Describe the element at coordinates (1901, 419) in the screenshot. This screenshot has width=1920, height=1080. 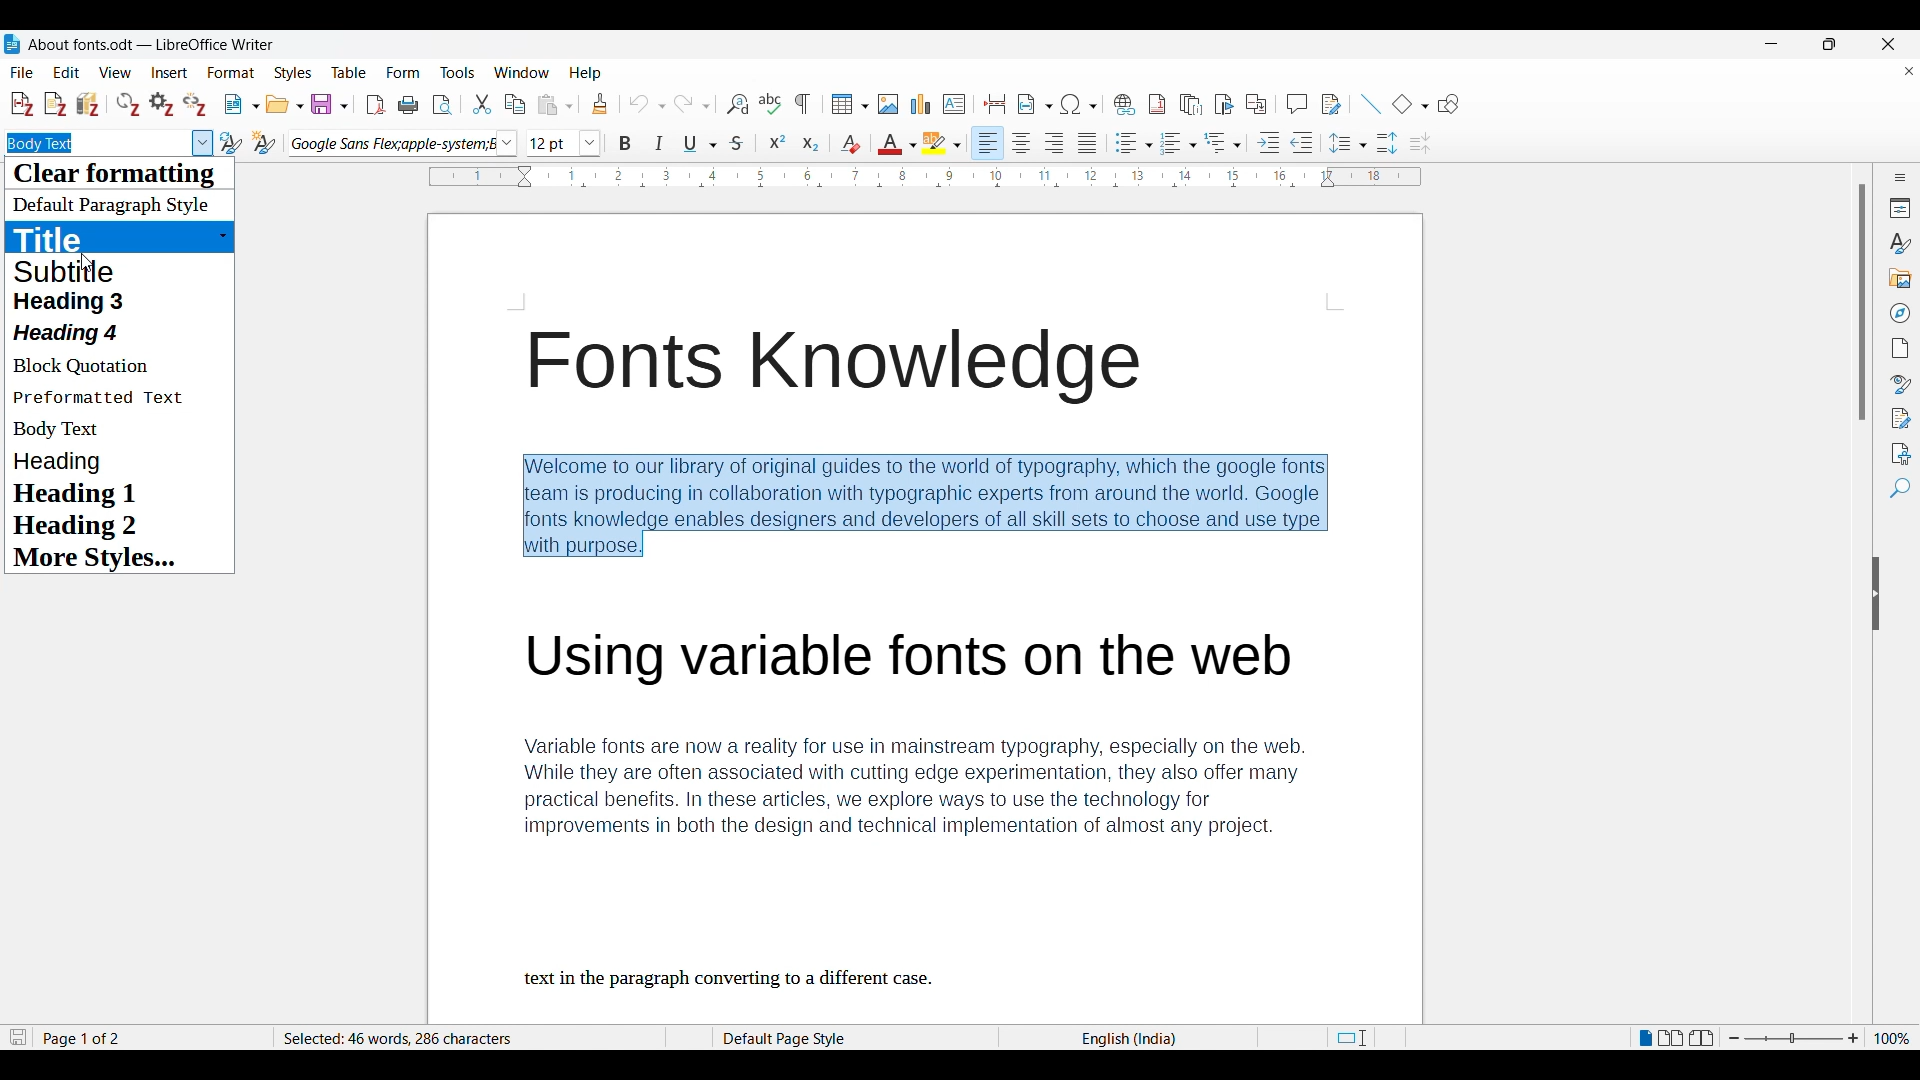
I see `Manage changes` at that location.